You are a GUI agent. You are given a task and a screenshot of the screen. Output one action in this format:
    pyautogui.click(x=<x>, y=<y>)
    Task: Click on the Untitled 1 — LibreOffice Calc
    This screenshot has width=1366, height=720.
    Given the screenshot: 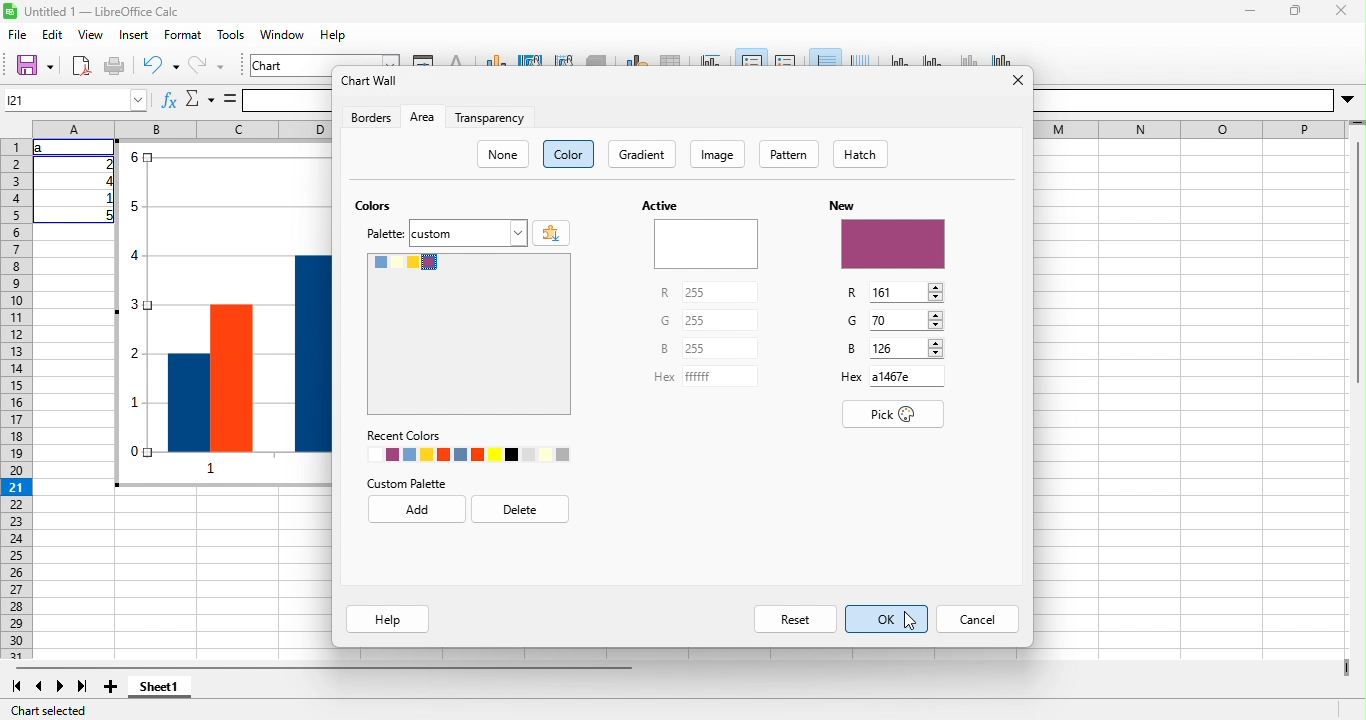 What is the action you would take?
    pyautogui.click(x=102, y=12)
    